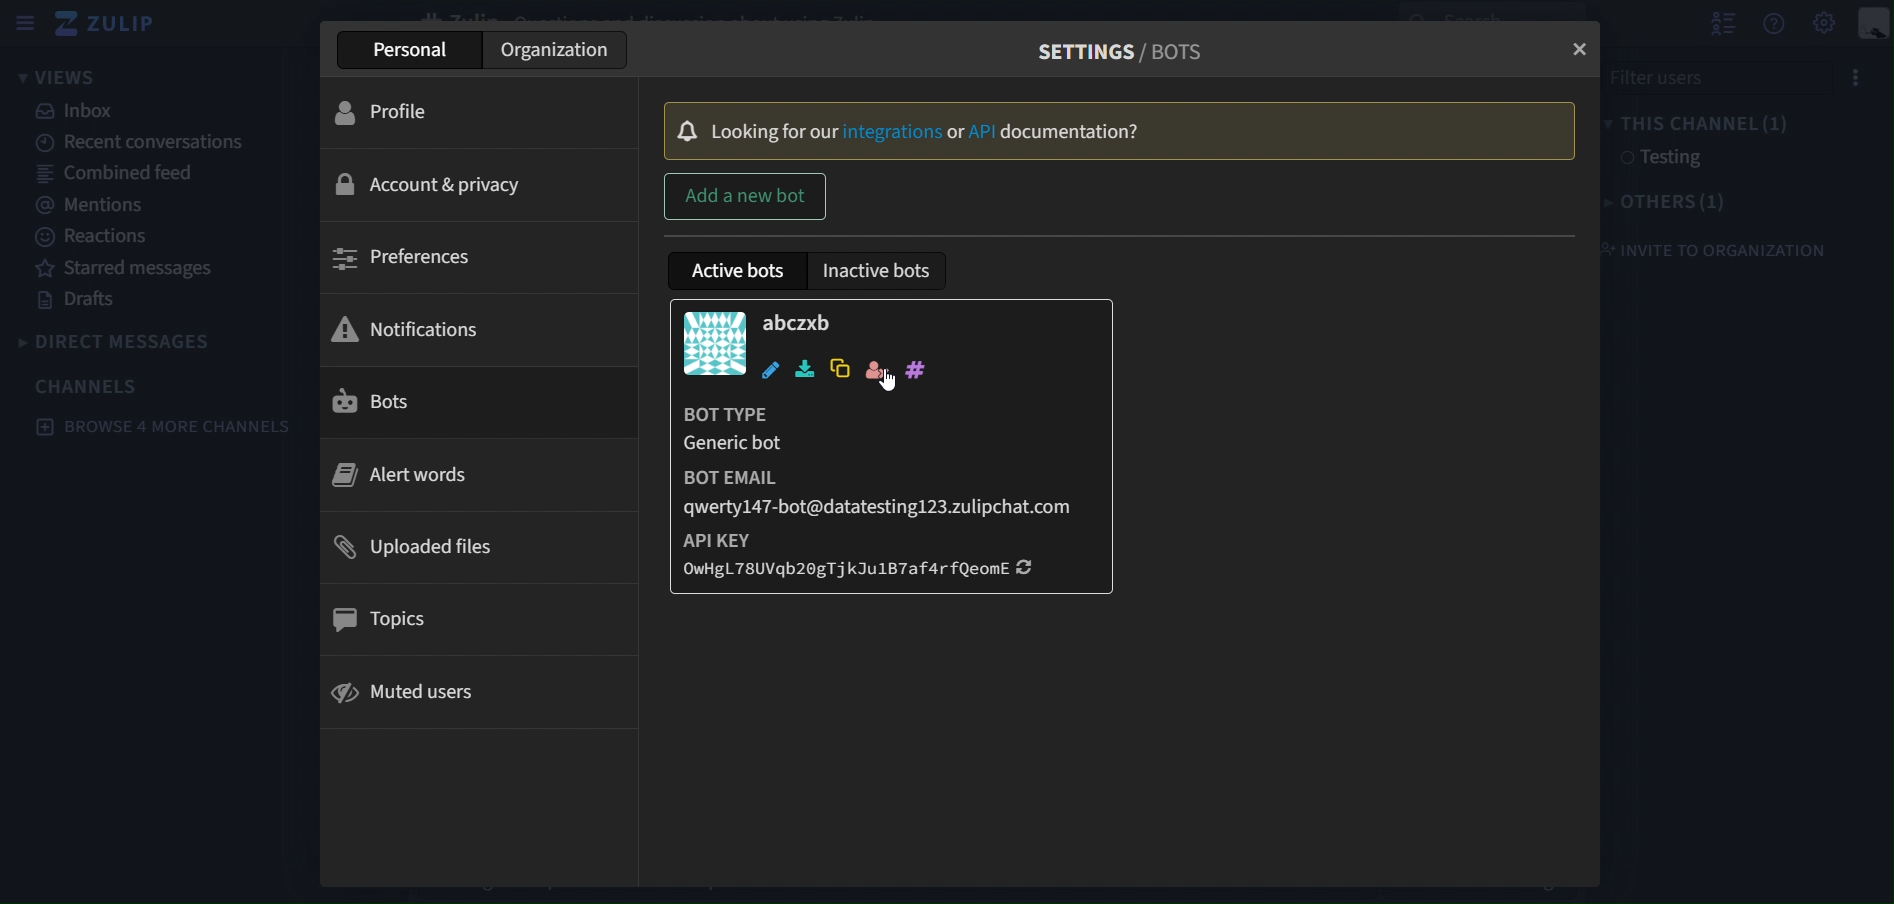 The height and width of the screenshot is (904, 1894). What do you see at coordinates (96, 237) in the screenshot?
I see `reactions` at bounding box center [96, 237].